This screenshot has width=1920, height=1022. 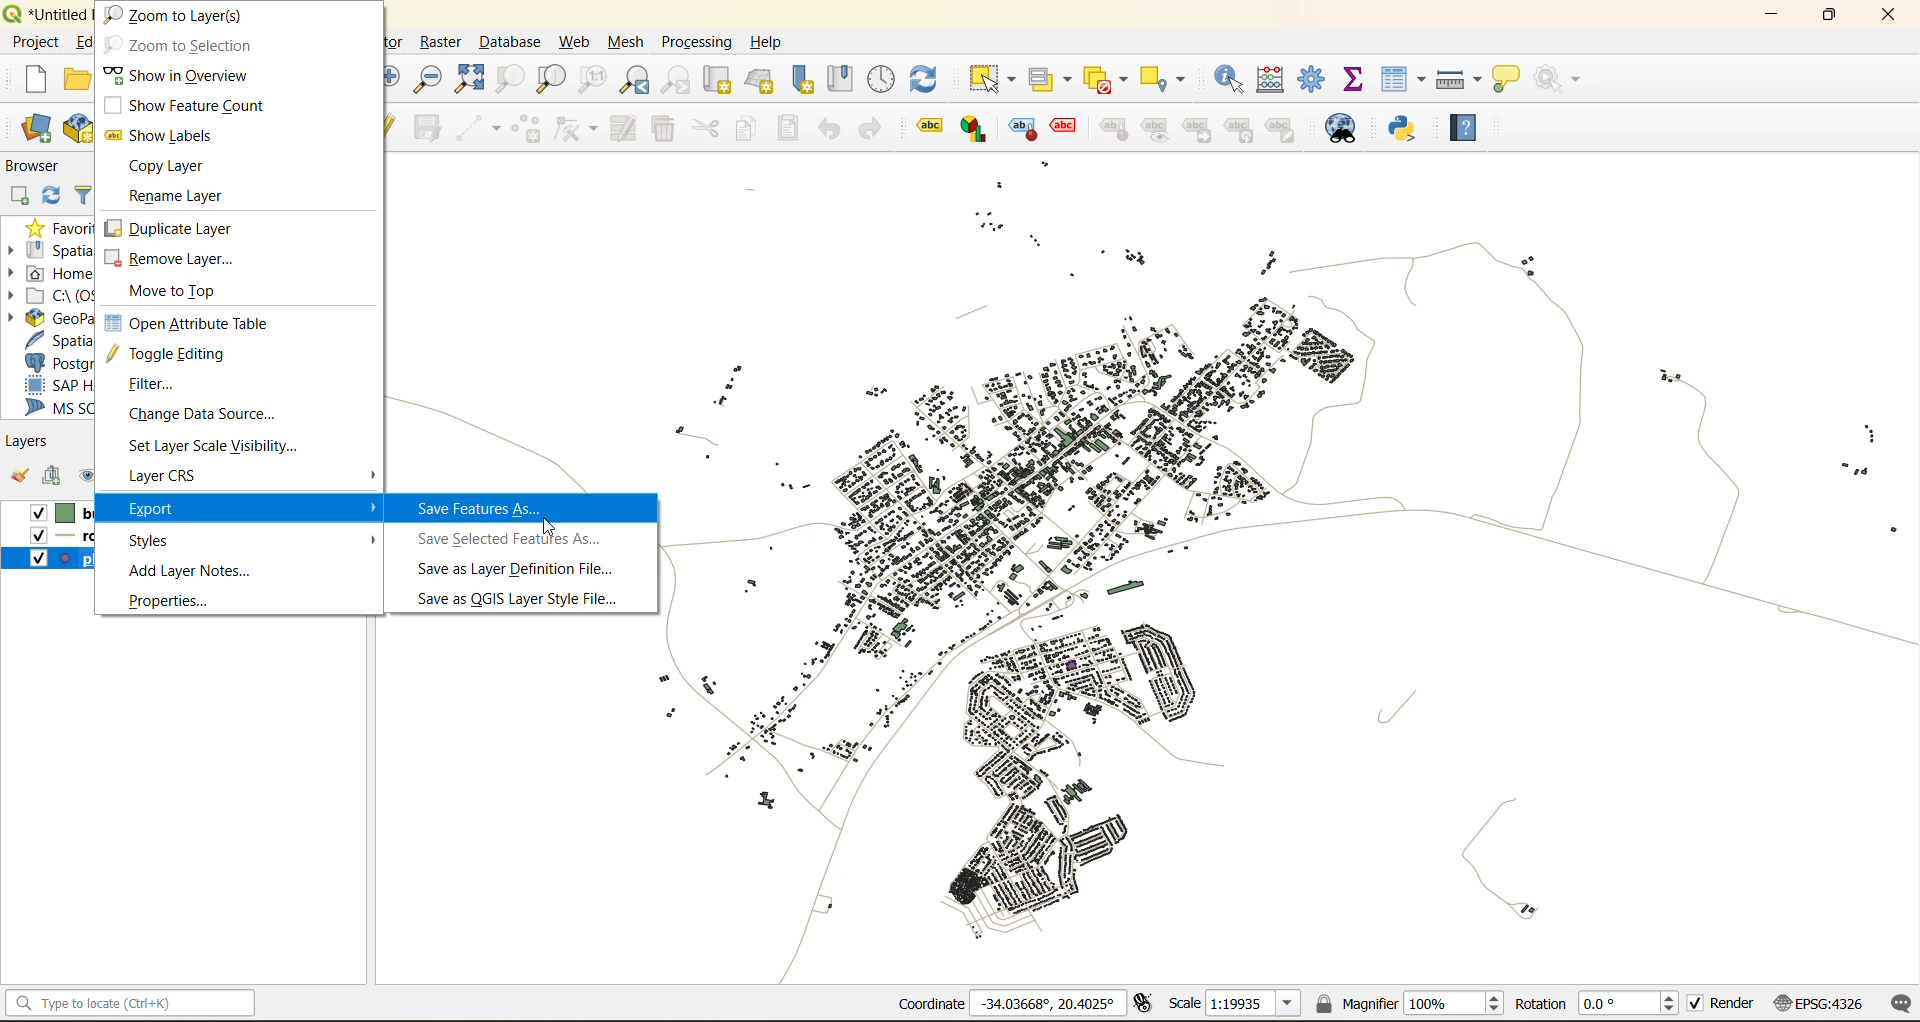 I want to click on coordinates, so click(x=1009, y=1003).